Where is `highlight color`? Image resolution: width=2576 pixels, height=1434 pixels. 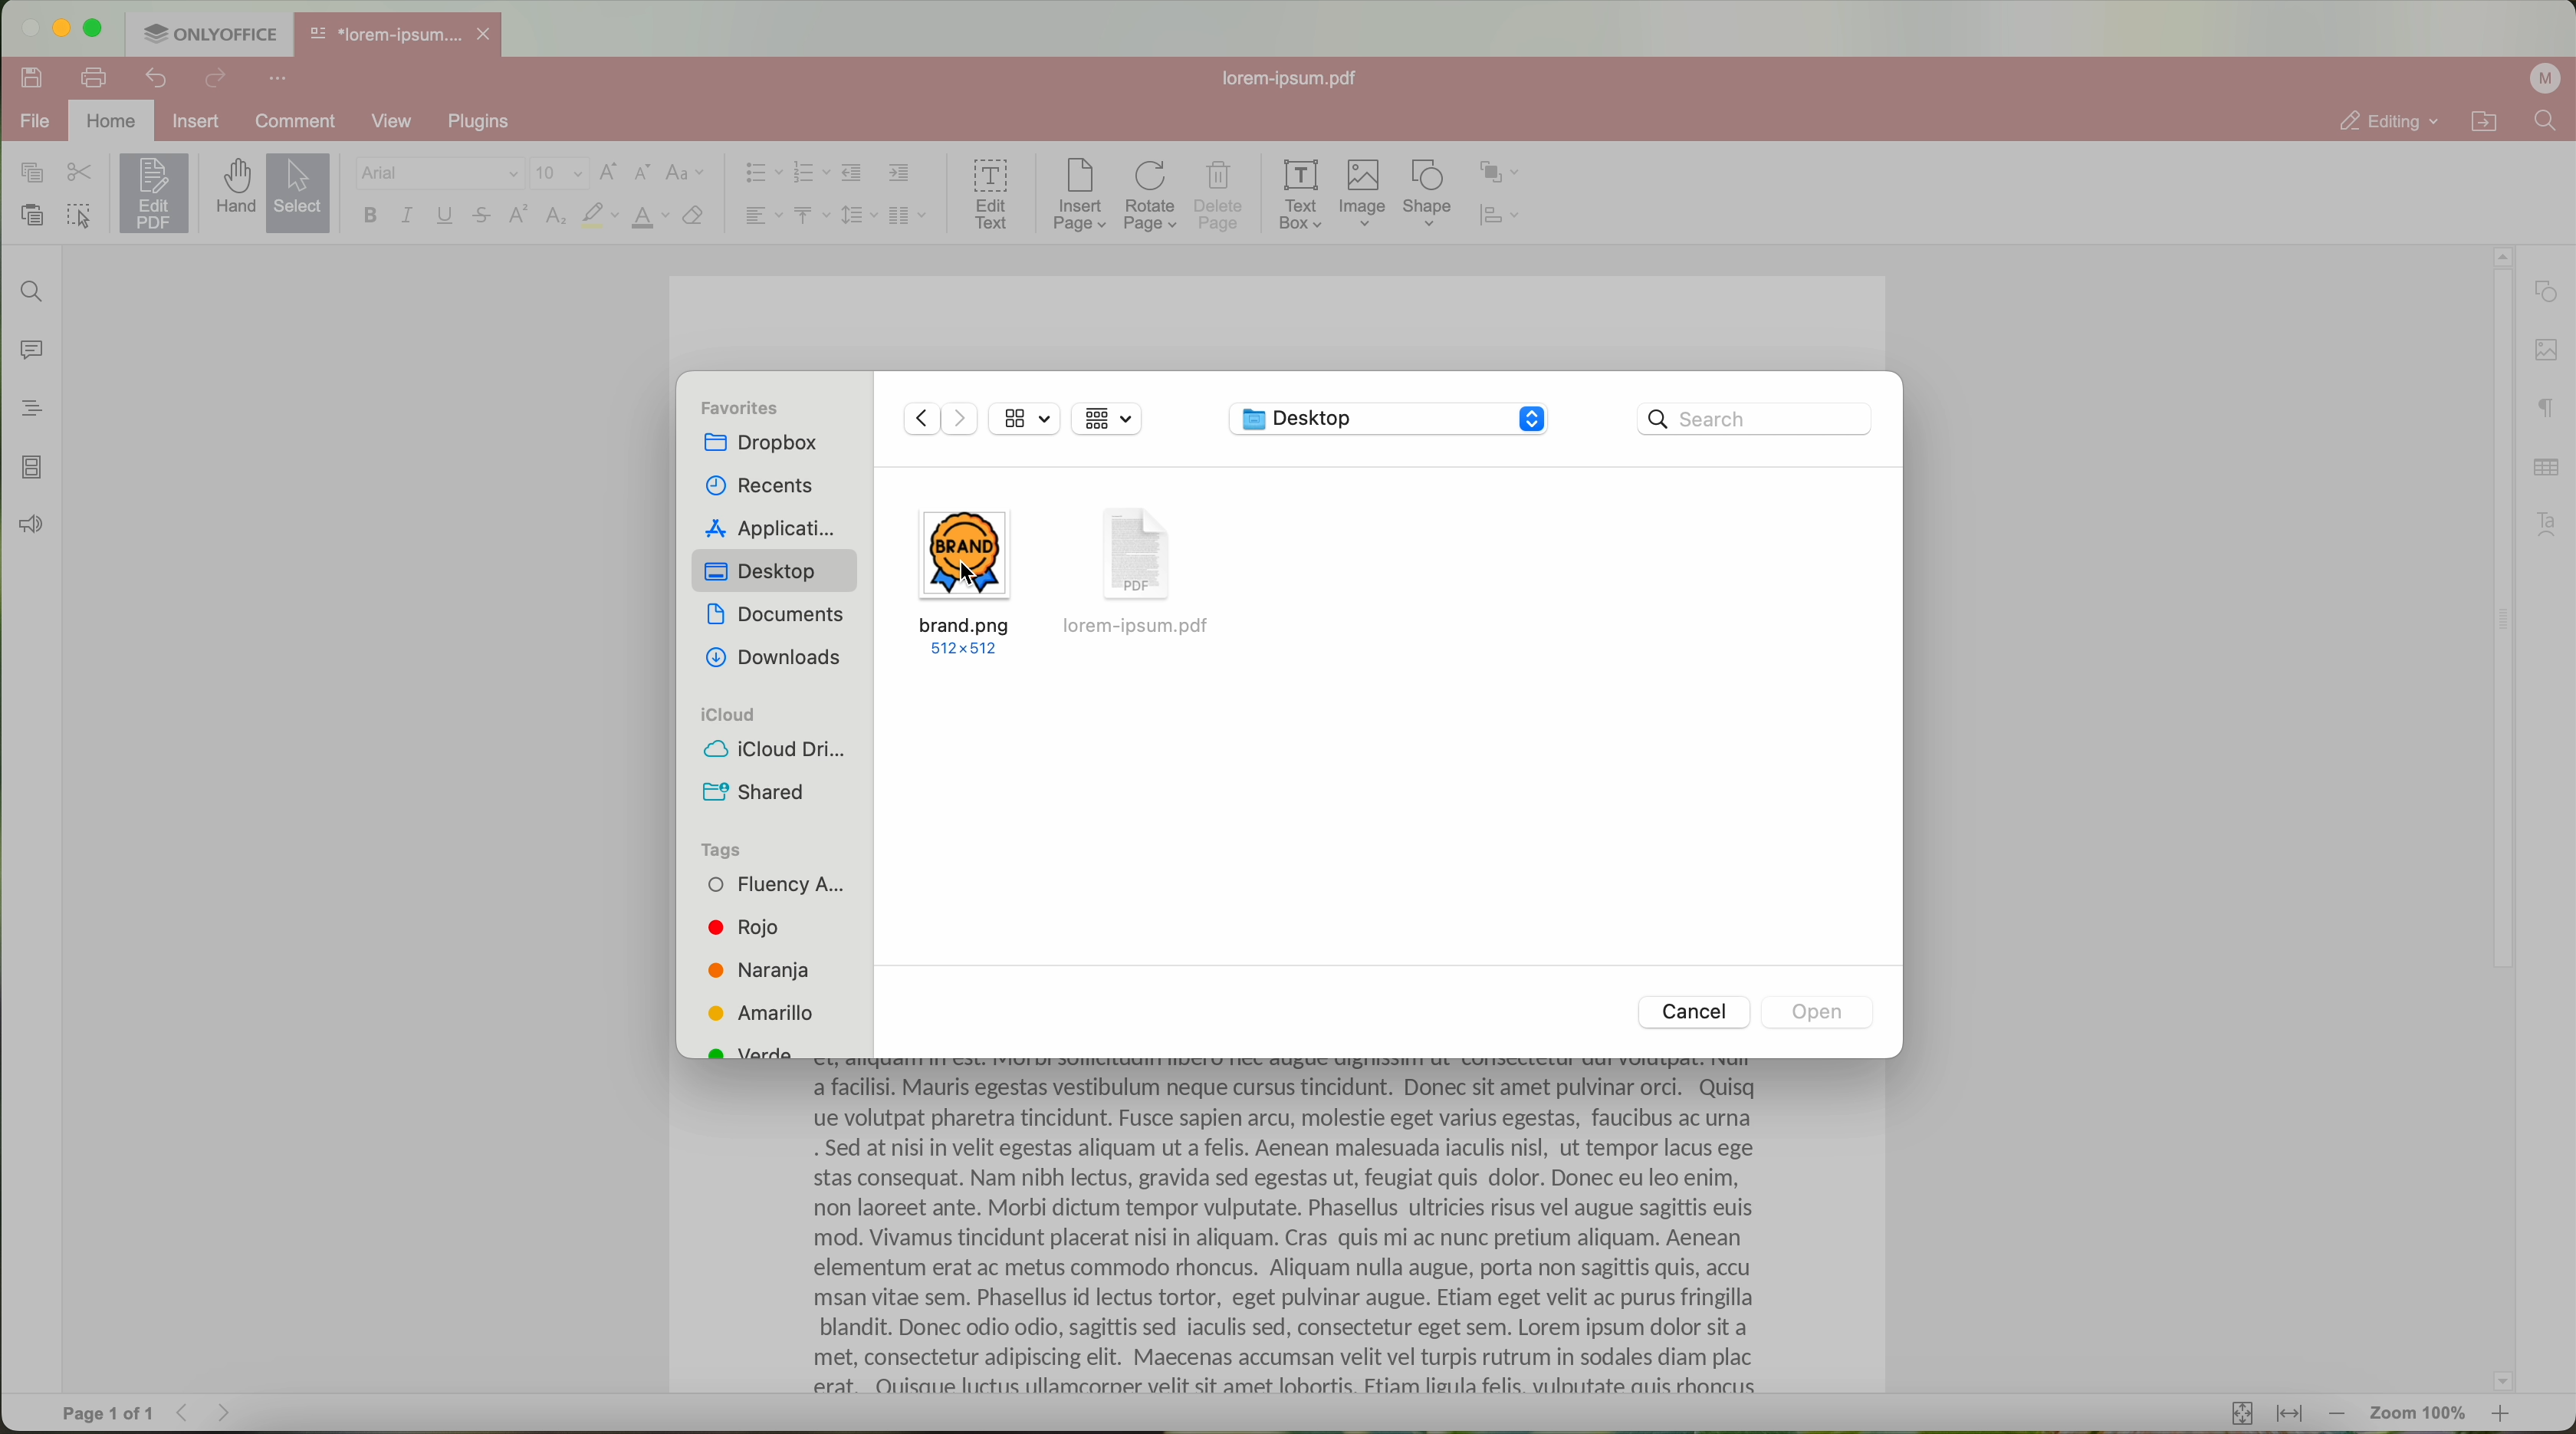 highlight color is located at coordinates (599, 217).